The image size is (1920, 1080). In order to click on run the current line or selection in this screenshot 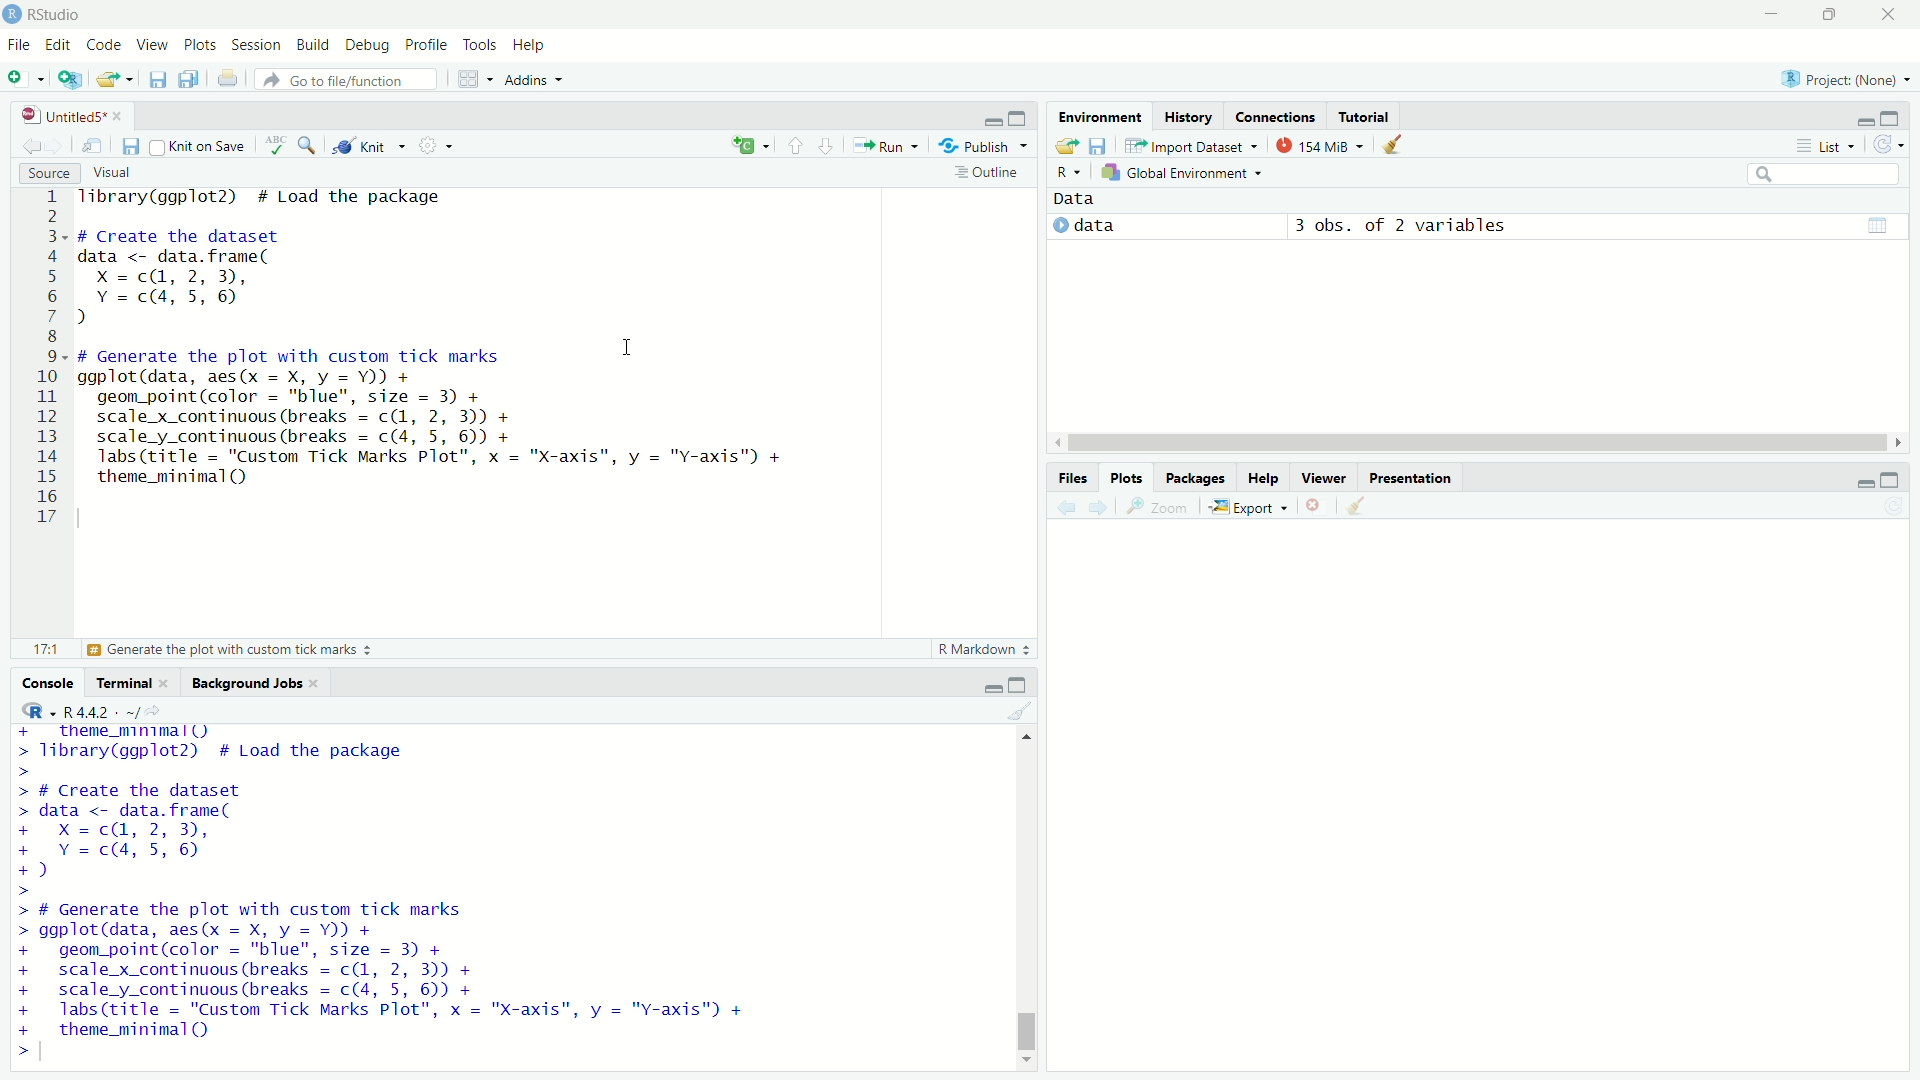, I will do `click(892, 147)`.